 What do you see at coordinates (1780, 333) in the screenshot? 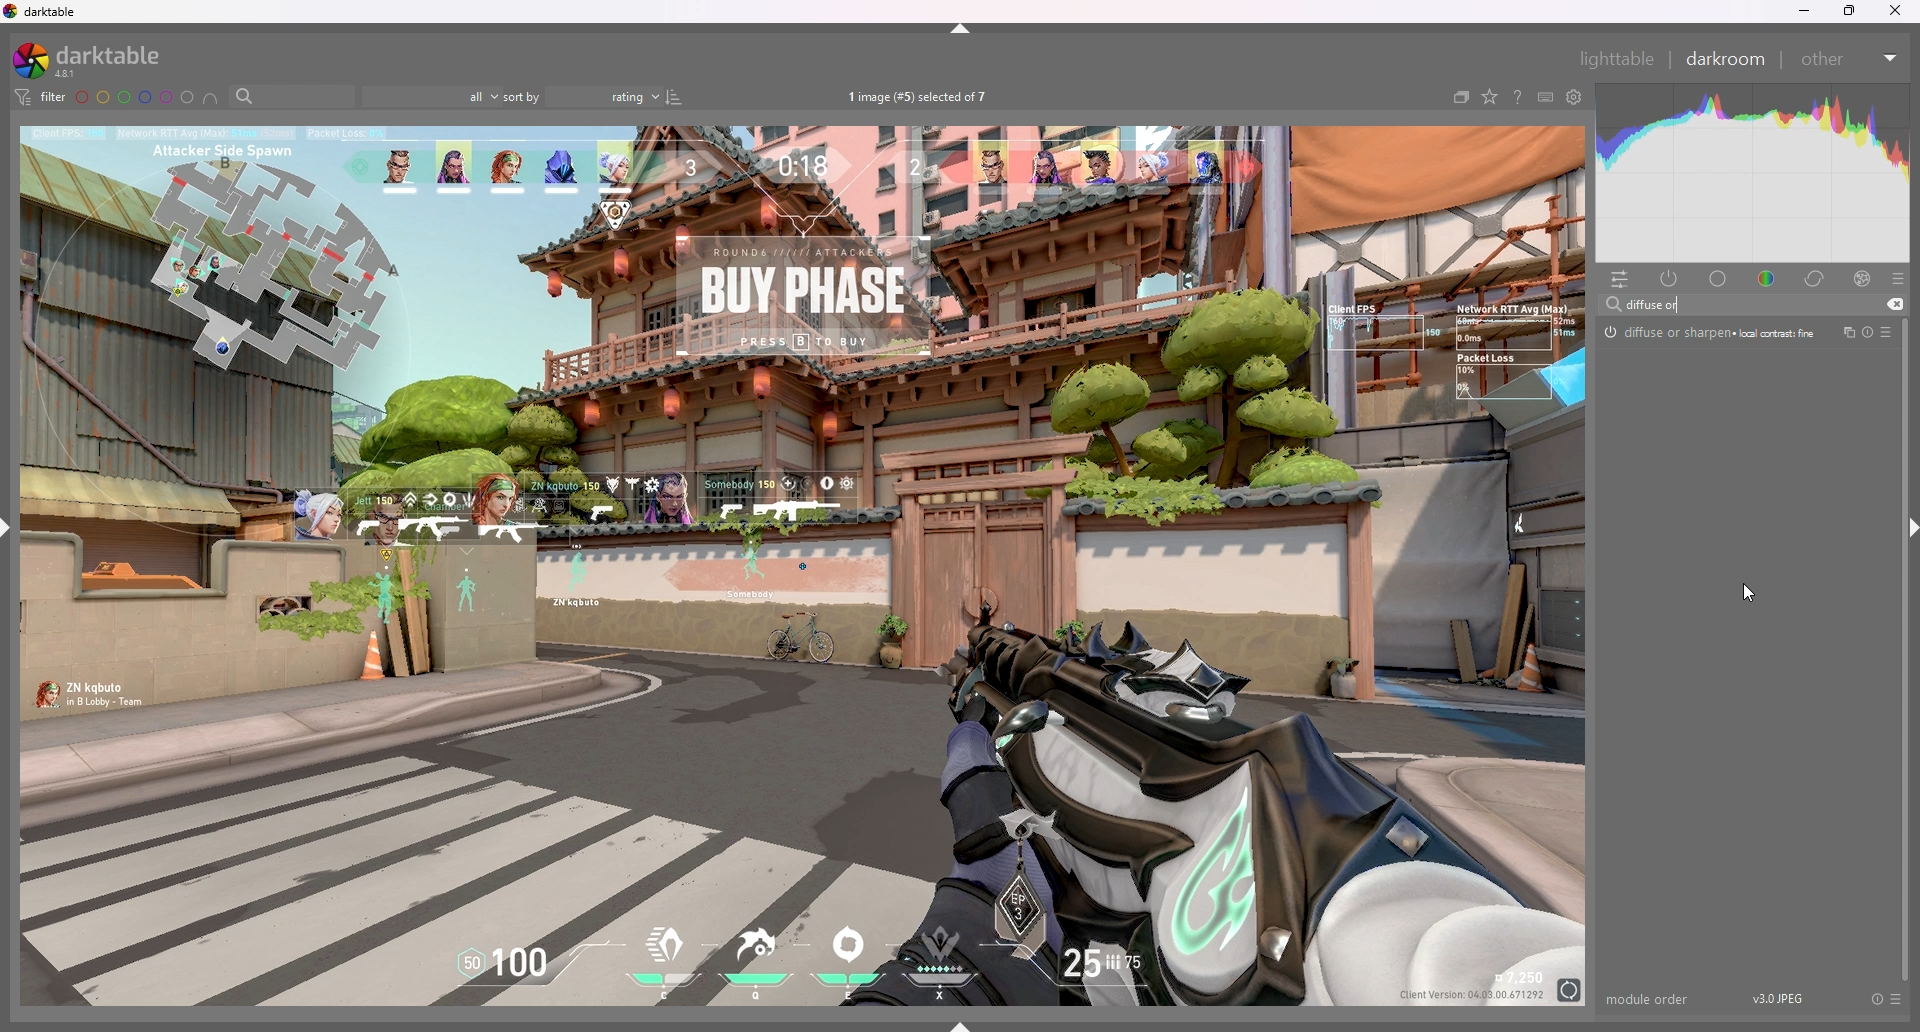
I see `local contrast fine` at bounding box center [1780, 333].